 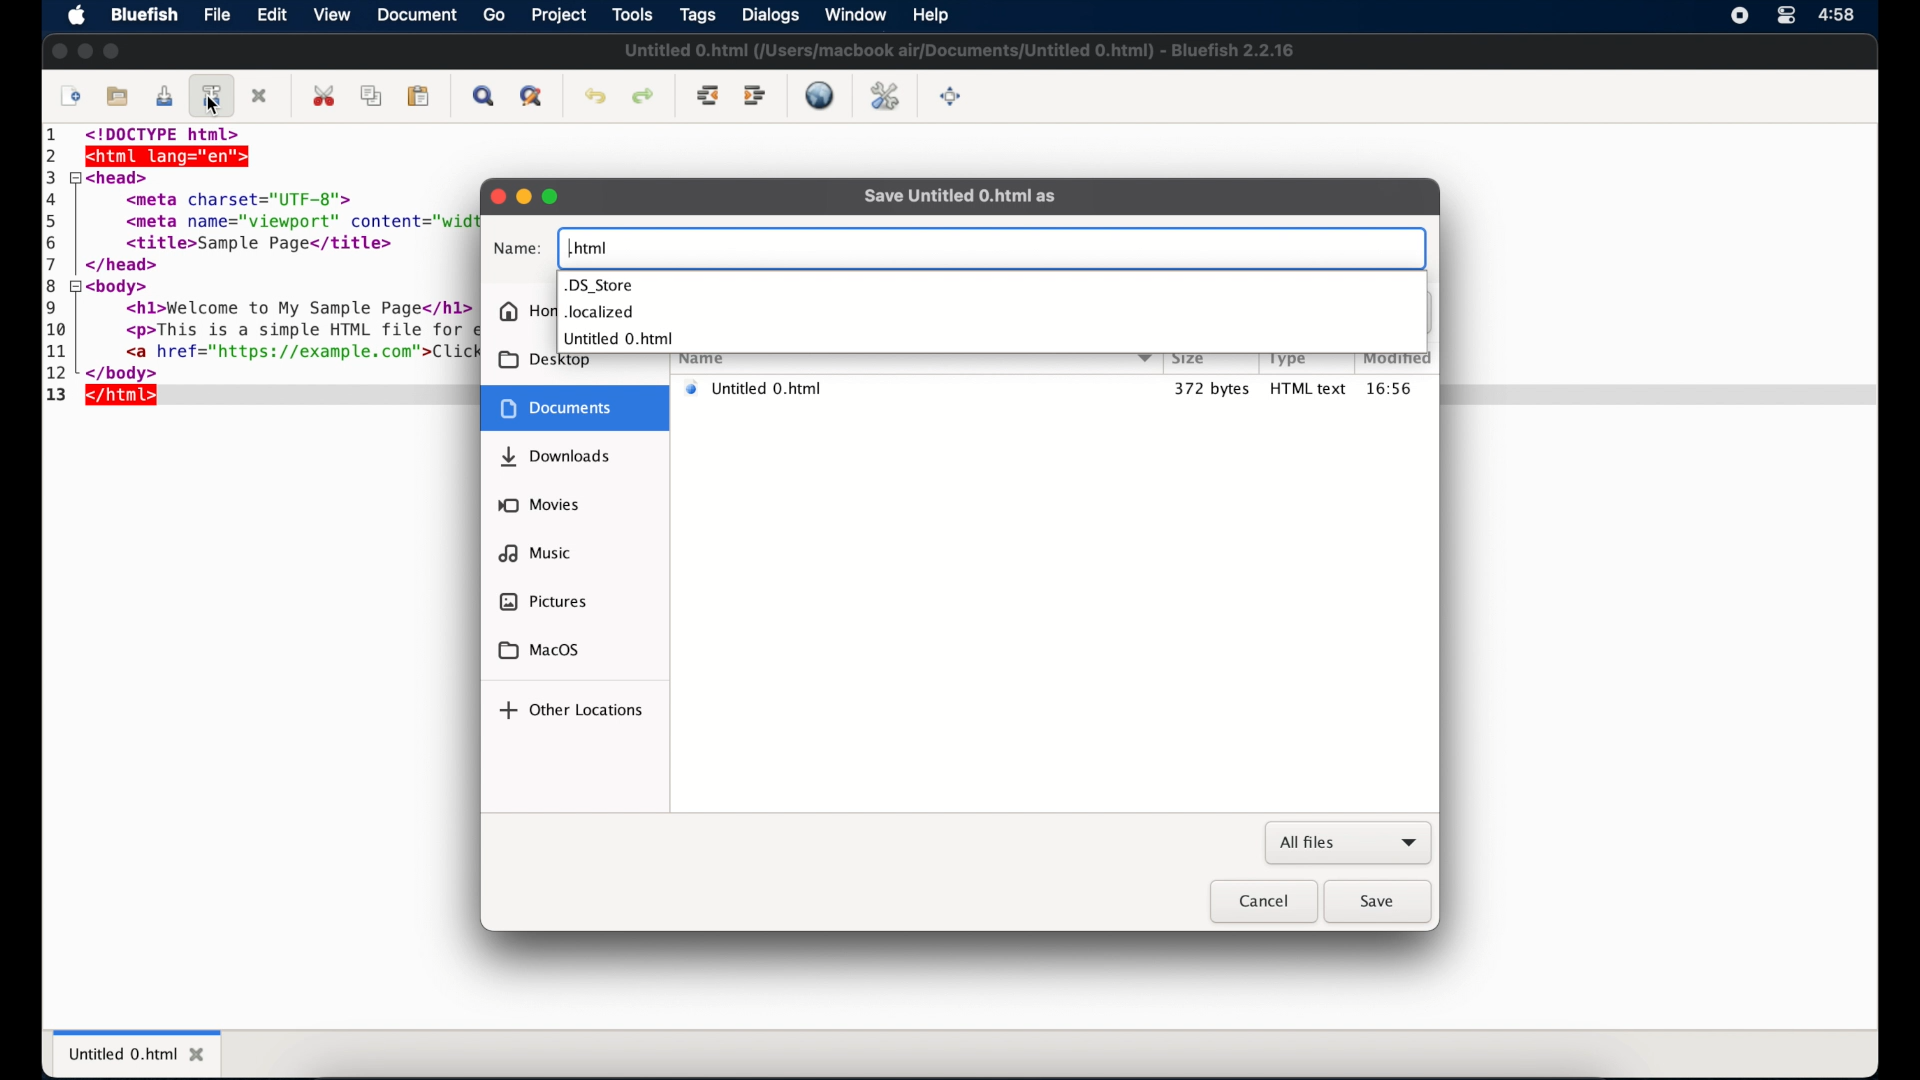 What do you see at coordinates (326, 95) in the screenshot?
I see `cut` at bounding box center [326, 95].